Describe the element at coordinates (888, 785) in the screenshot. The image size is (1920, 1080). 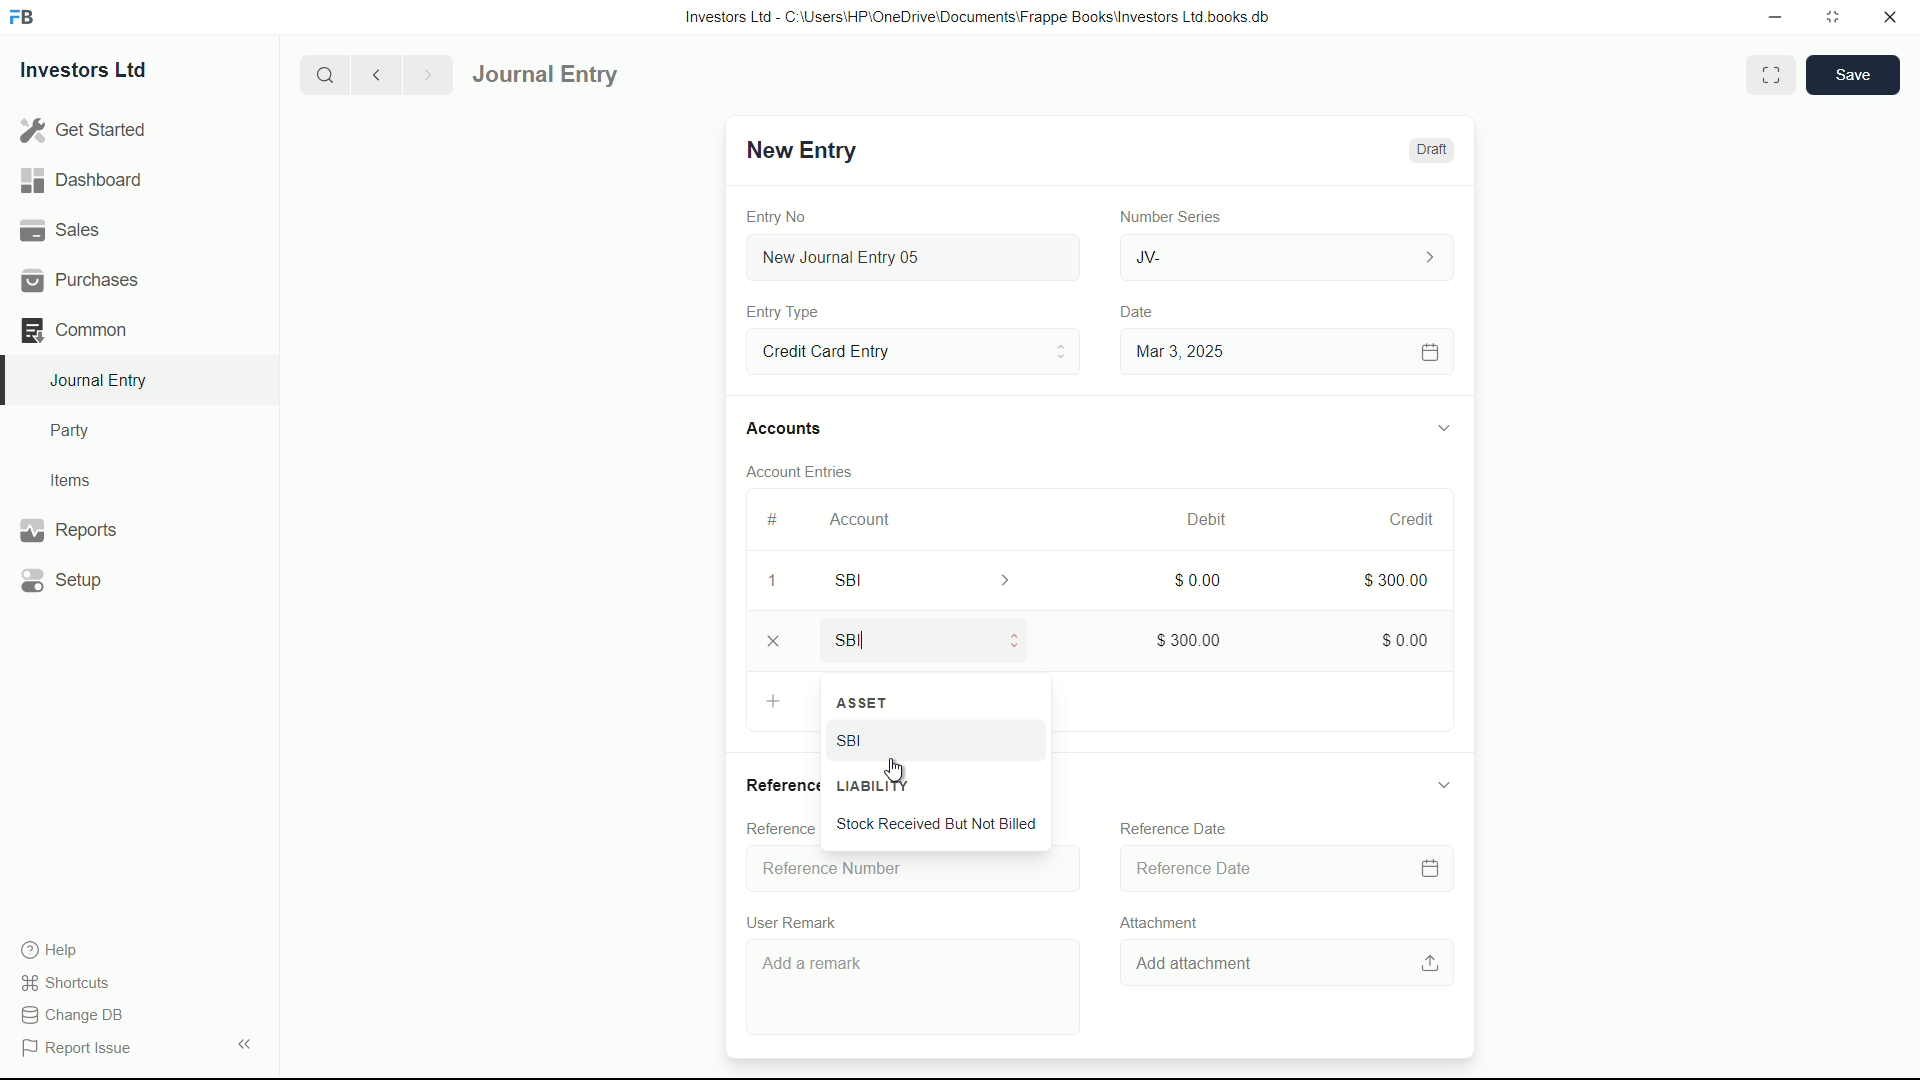
I see `LIABILITY` at that location.